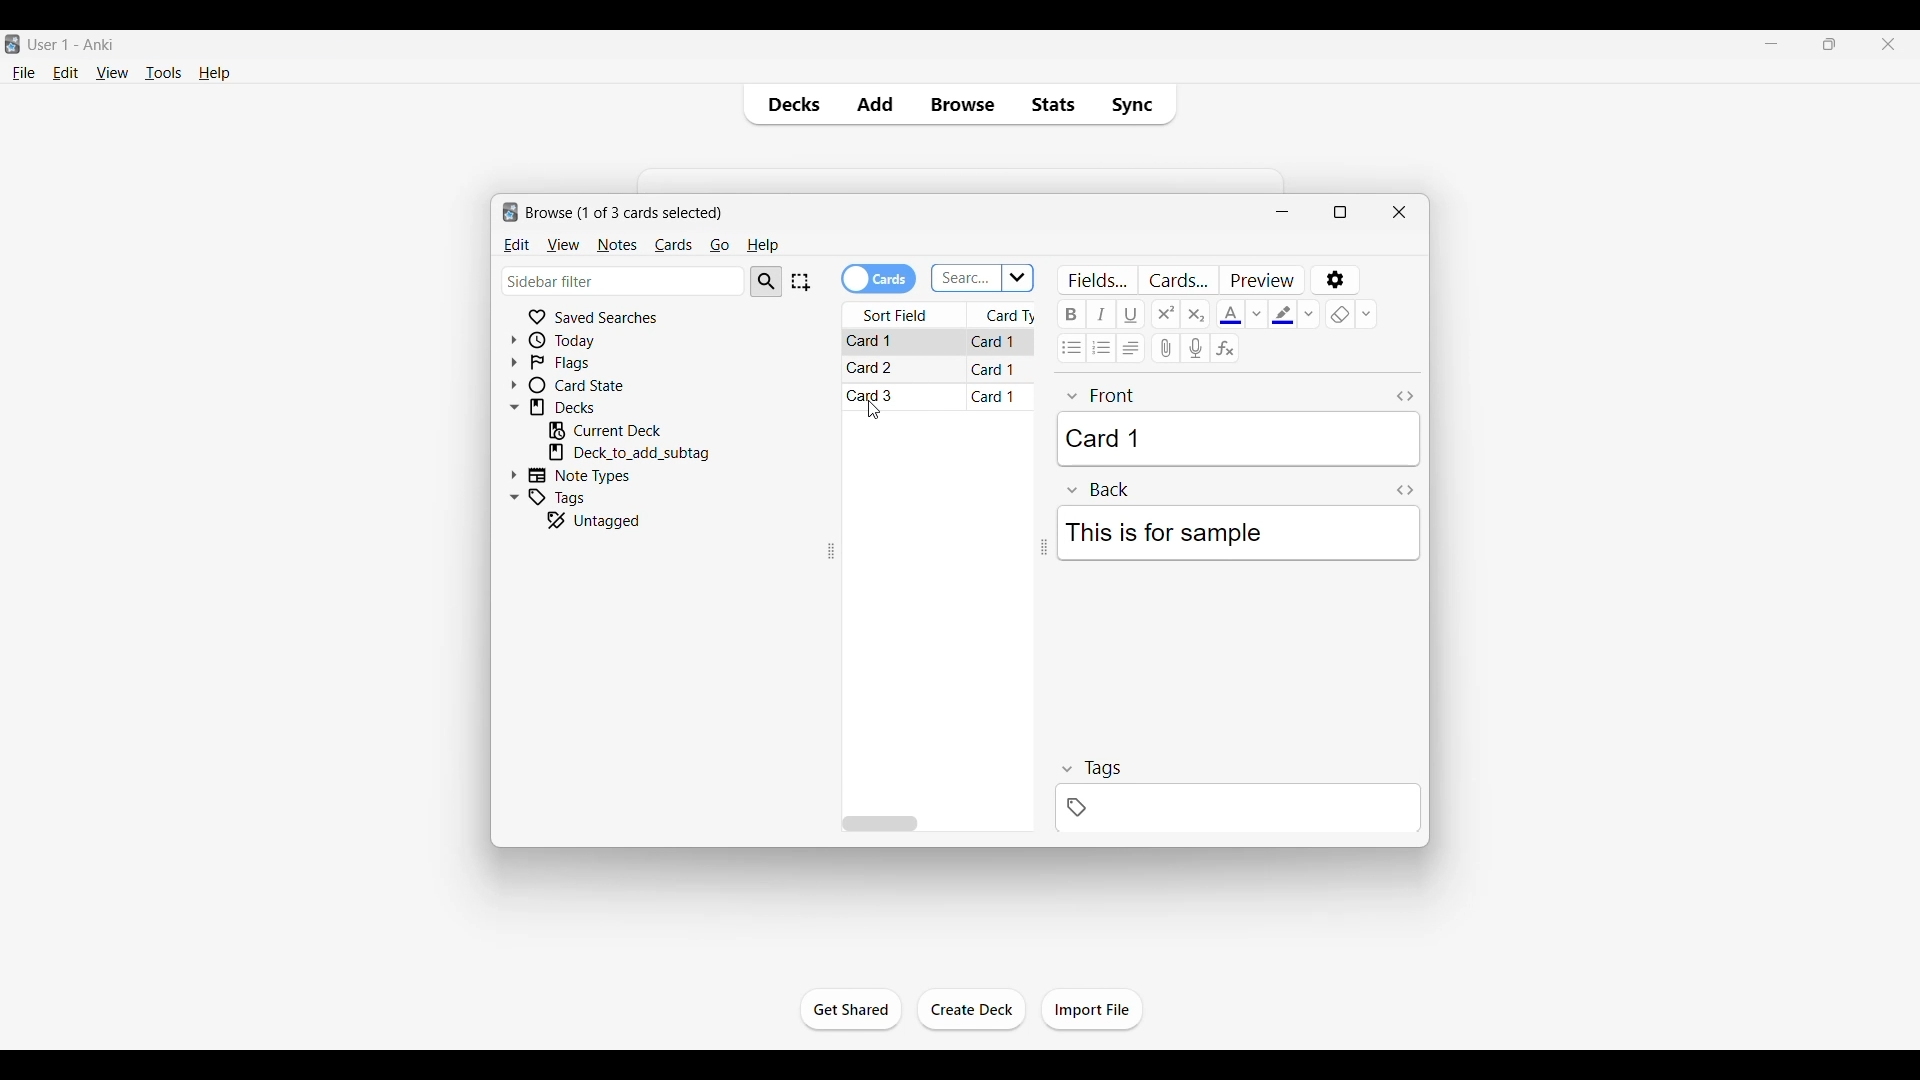 This screenshot has width=1920, height=1080. I want to click on Customize fields, so click(1098, 280).